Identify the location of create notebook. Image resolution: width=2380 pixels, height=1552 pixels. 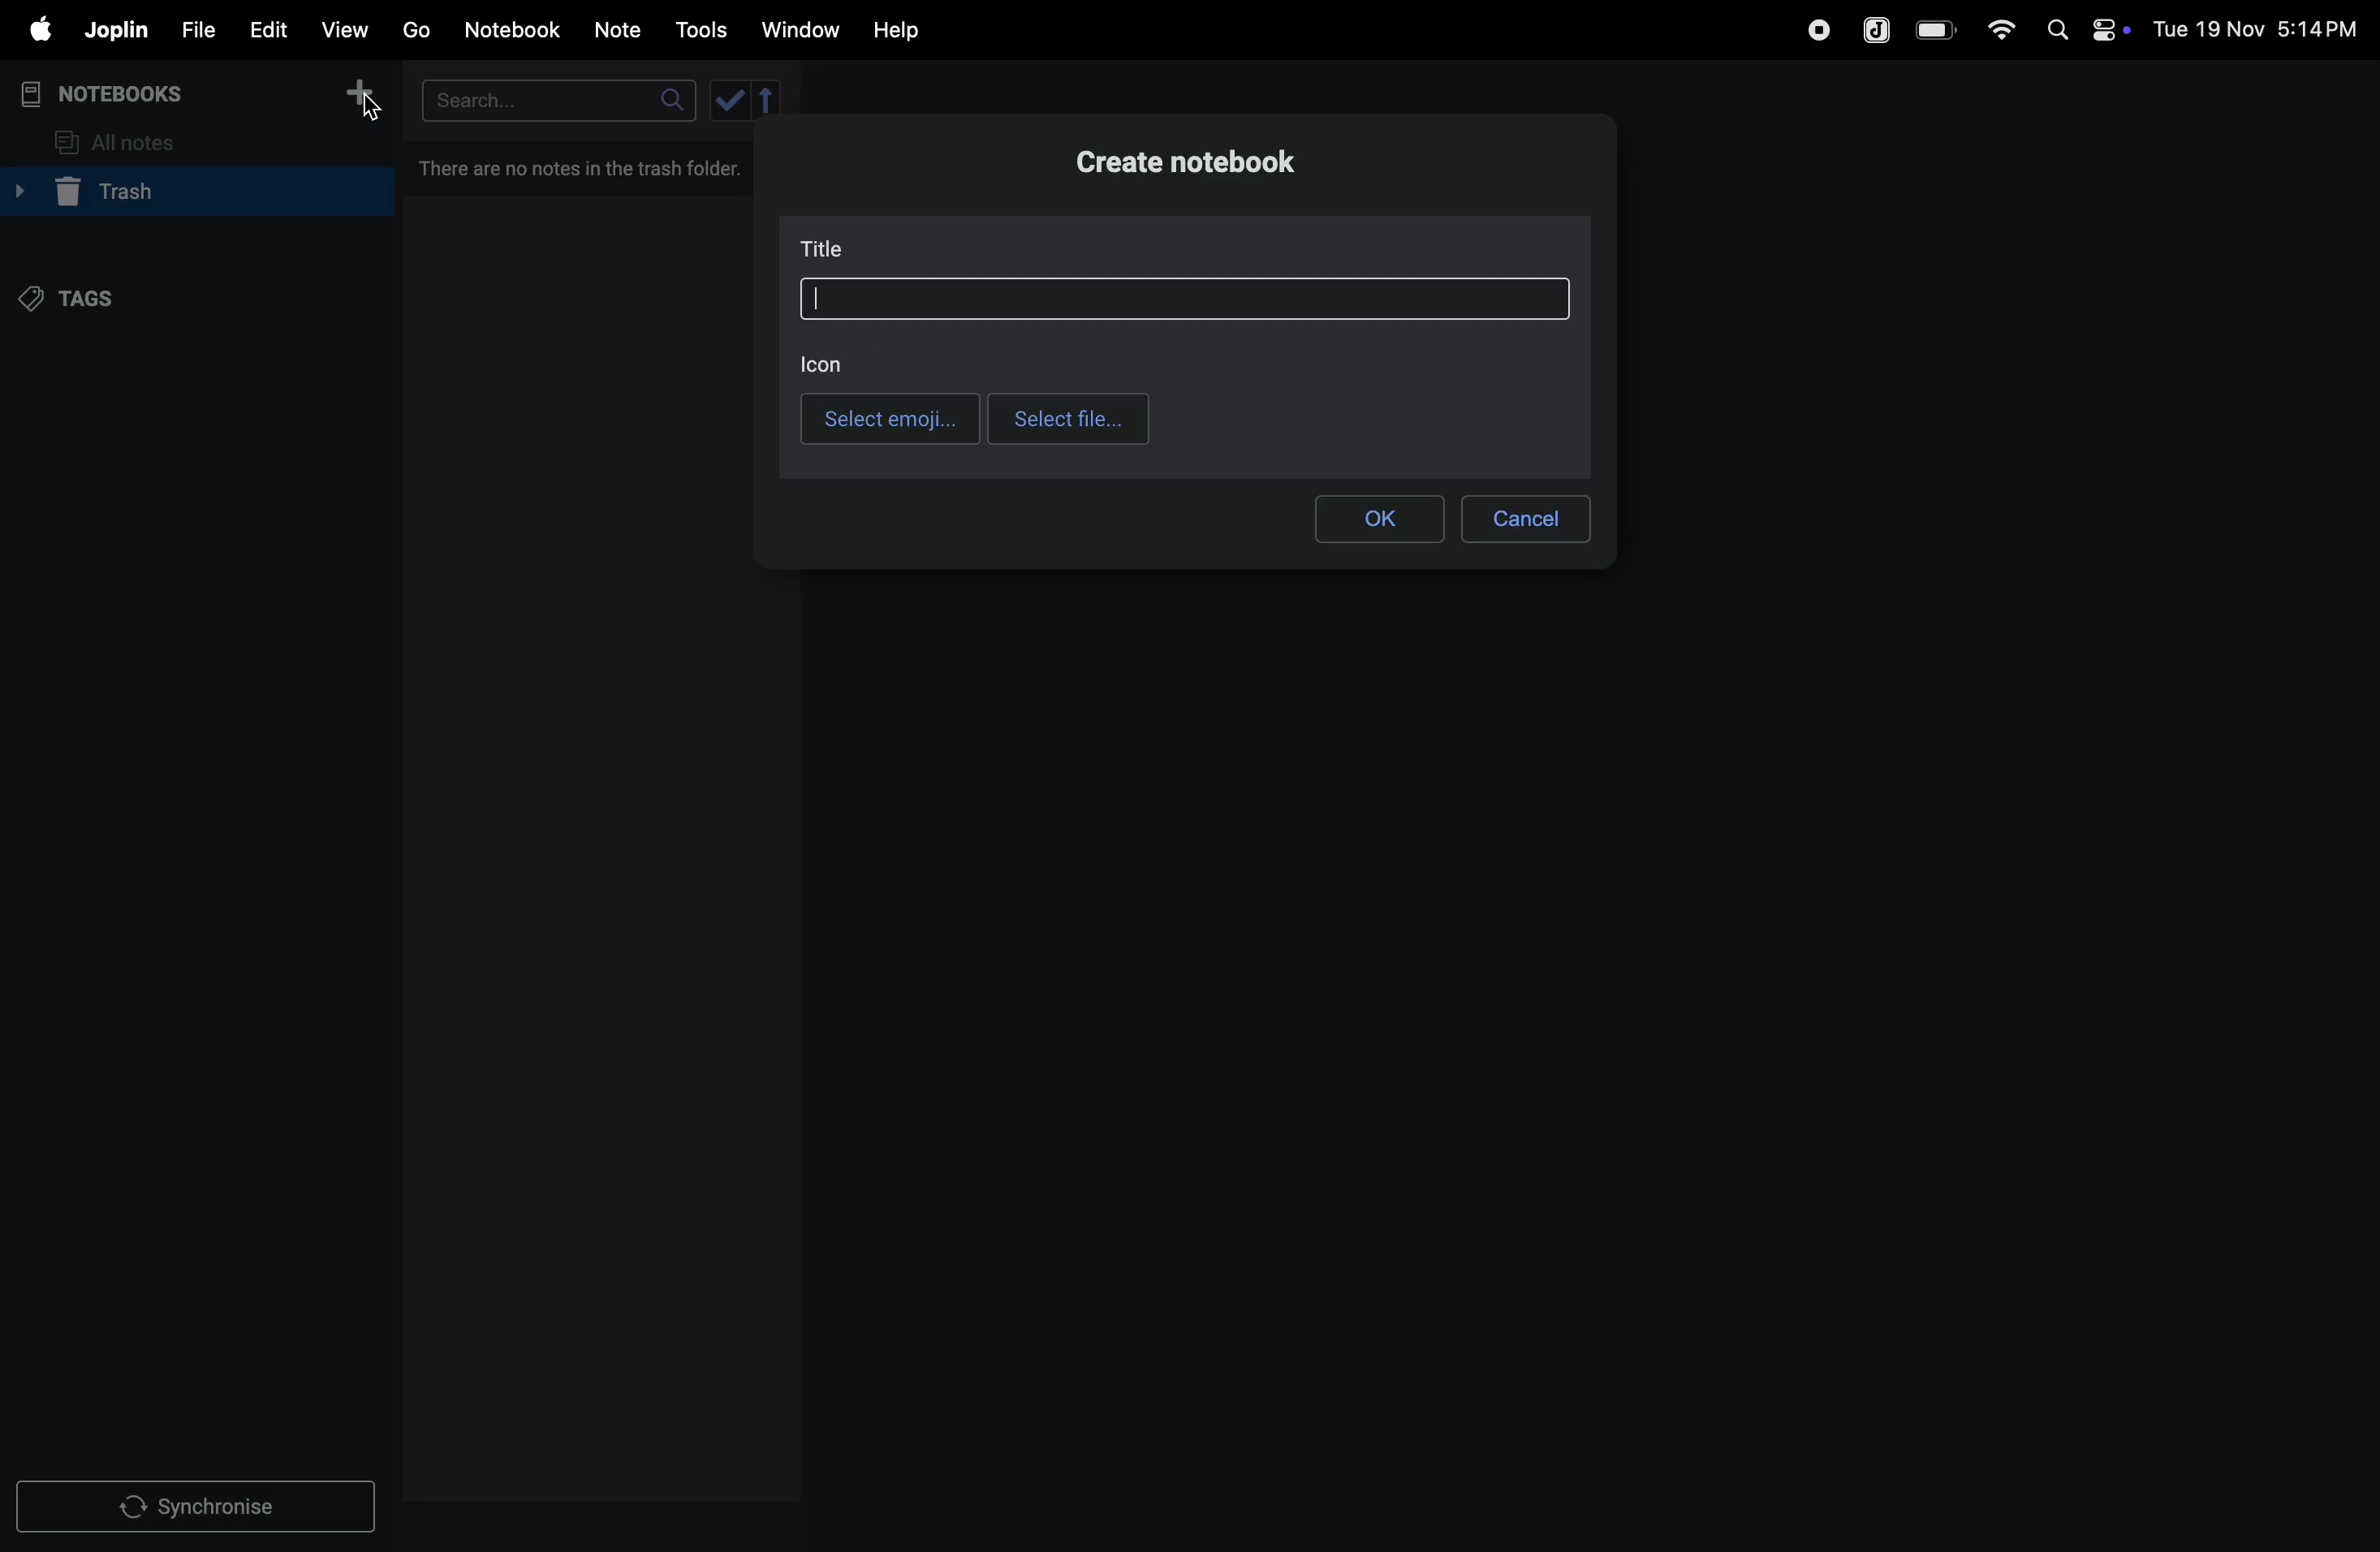
(1188, 161).